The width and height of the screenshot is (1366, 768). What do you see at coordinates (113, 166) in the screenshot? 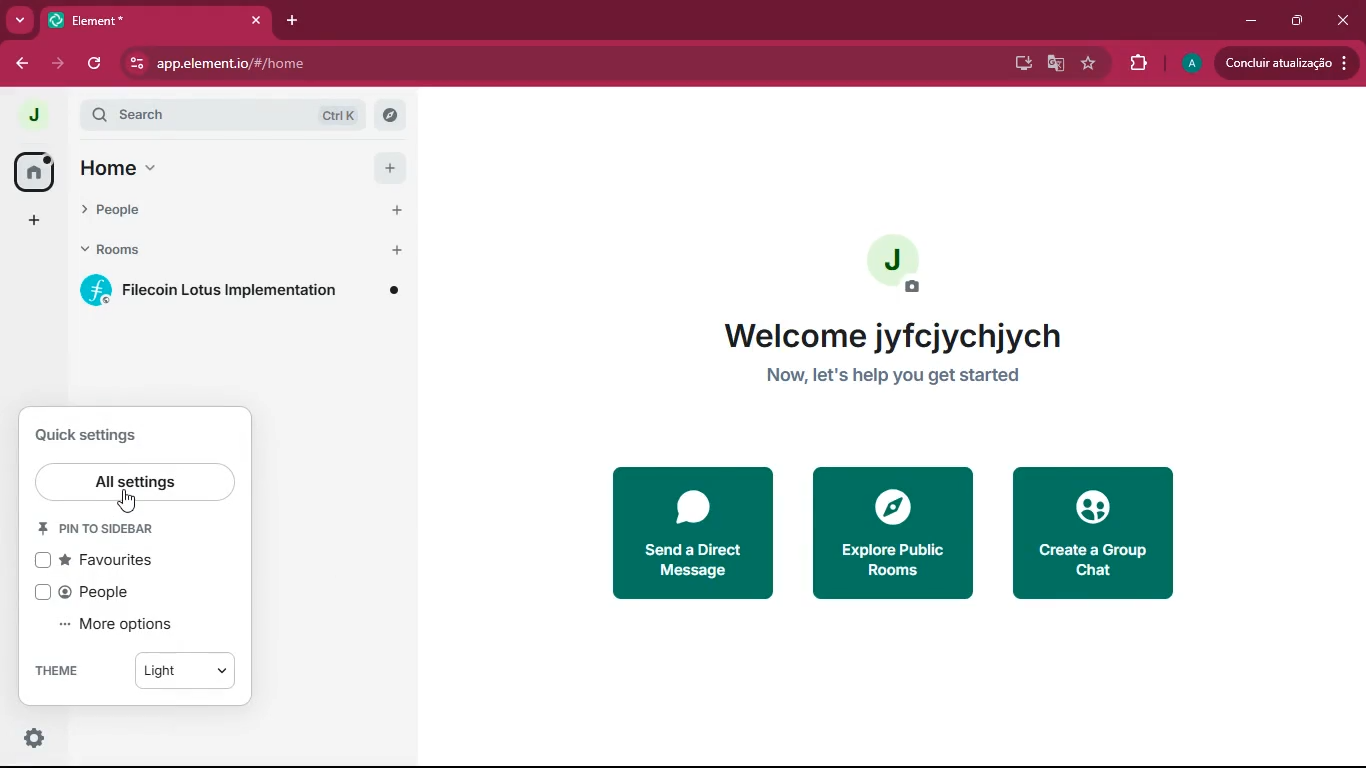
I see `home` at bounding box center [113, 166].